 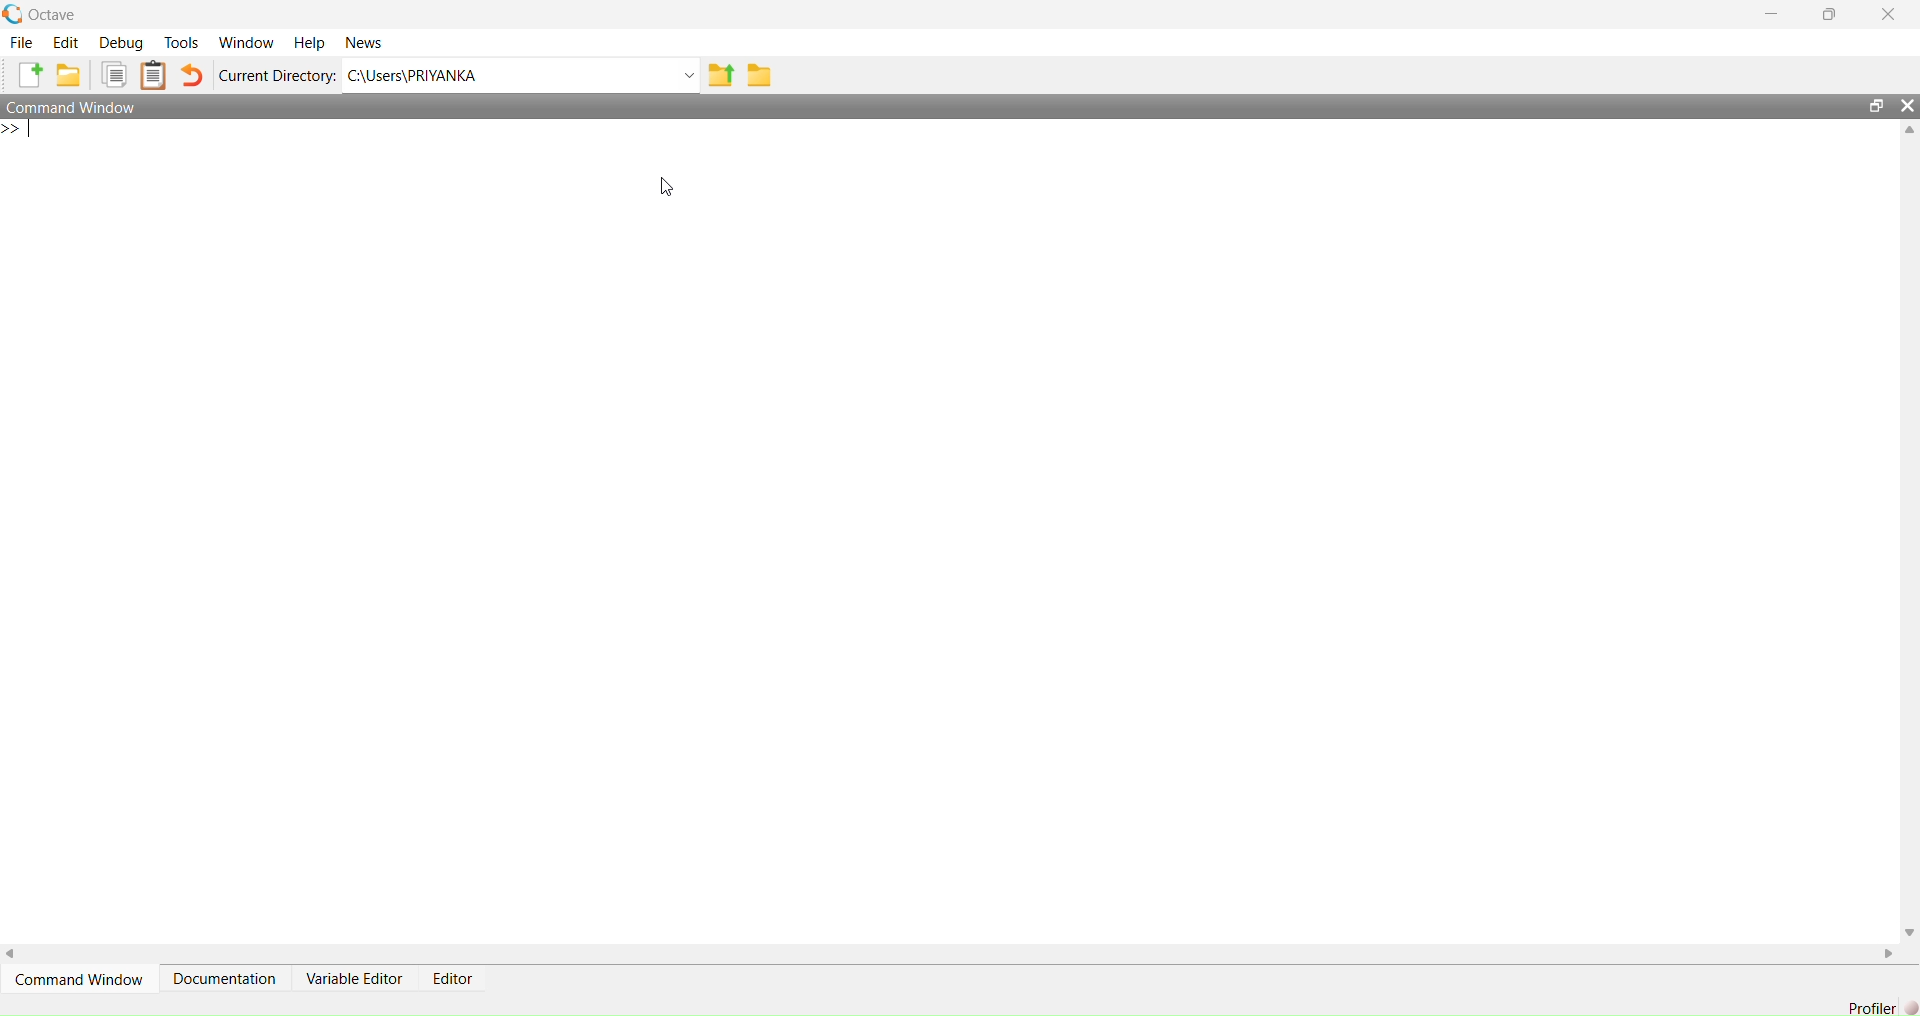 What do you see at coordinates (84, 980) in the screenshot?
I see `Command Window` at bounding box center [84, 980].